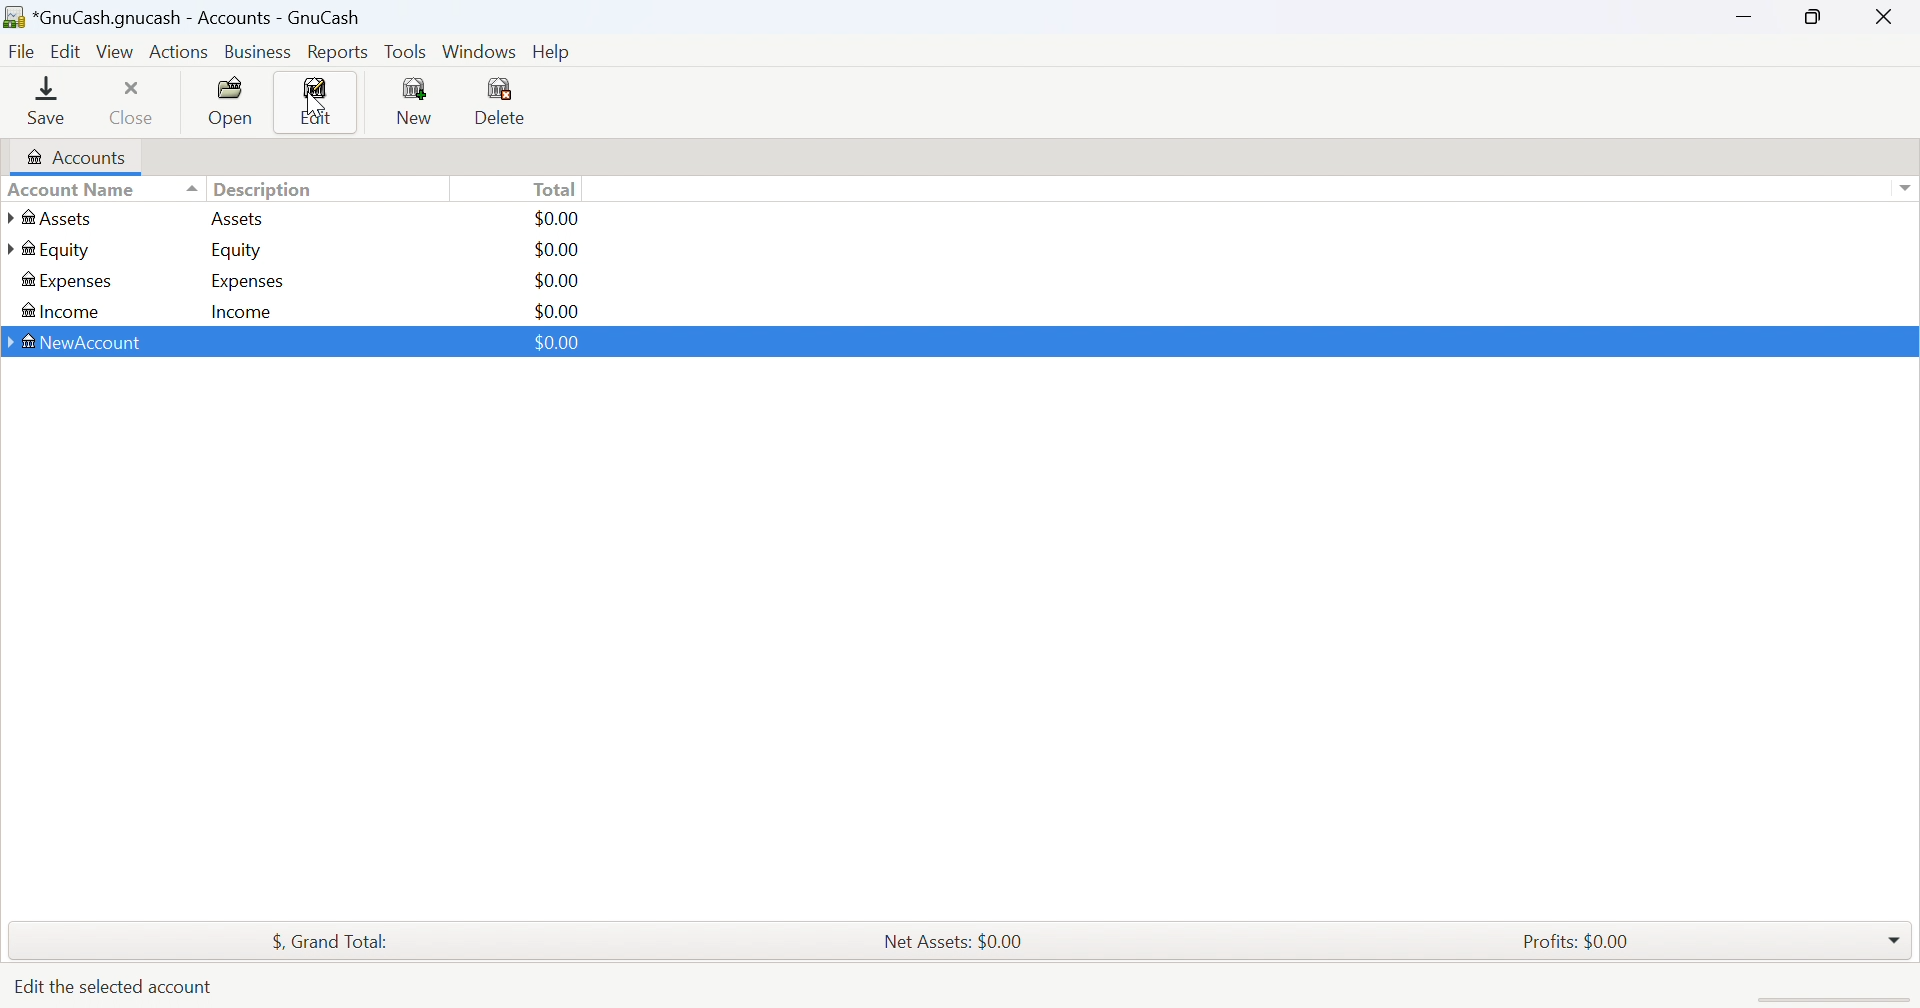  I want to click on Account Name, so click(101, 191).